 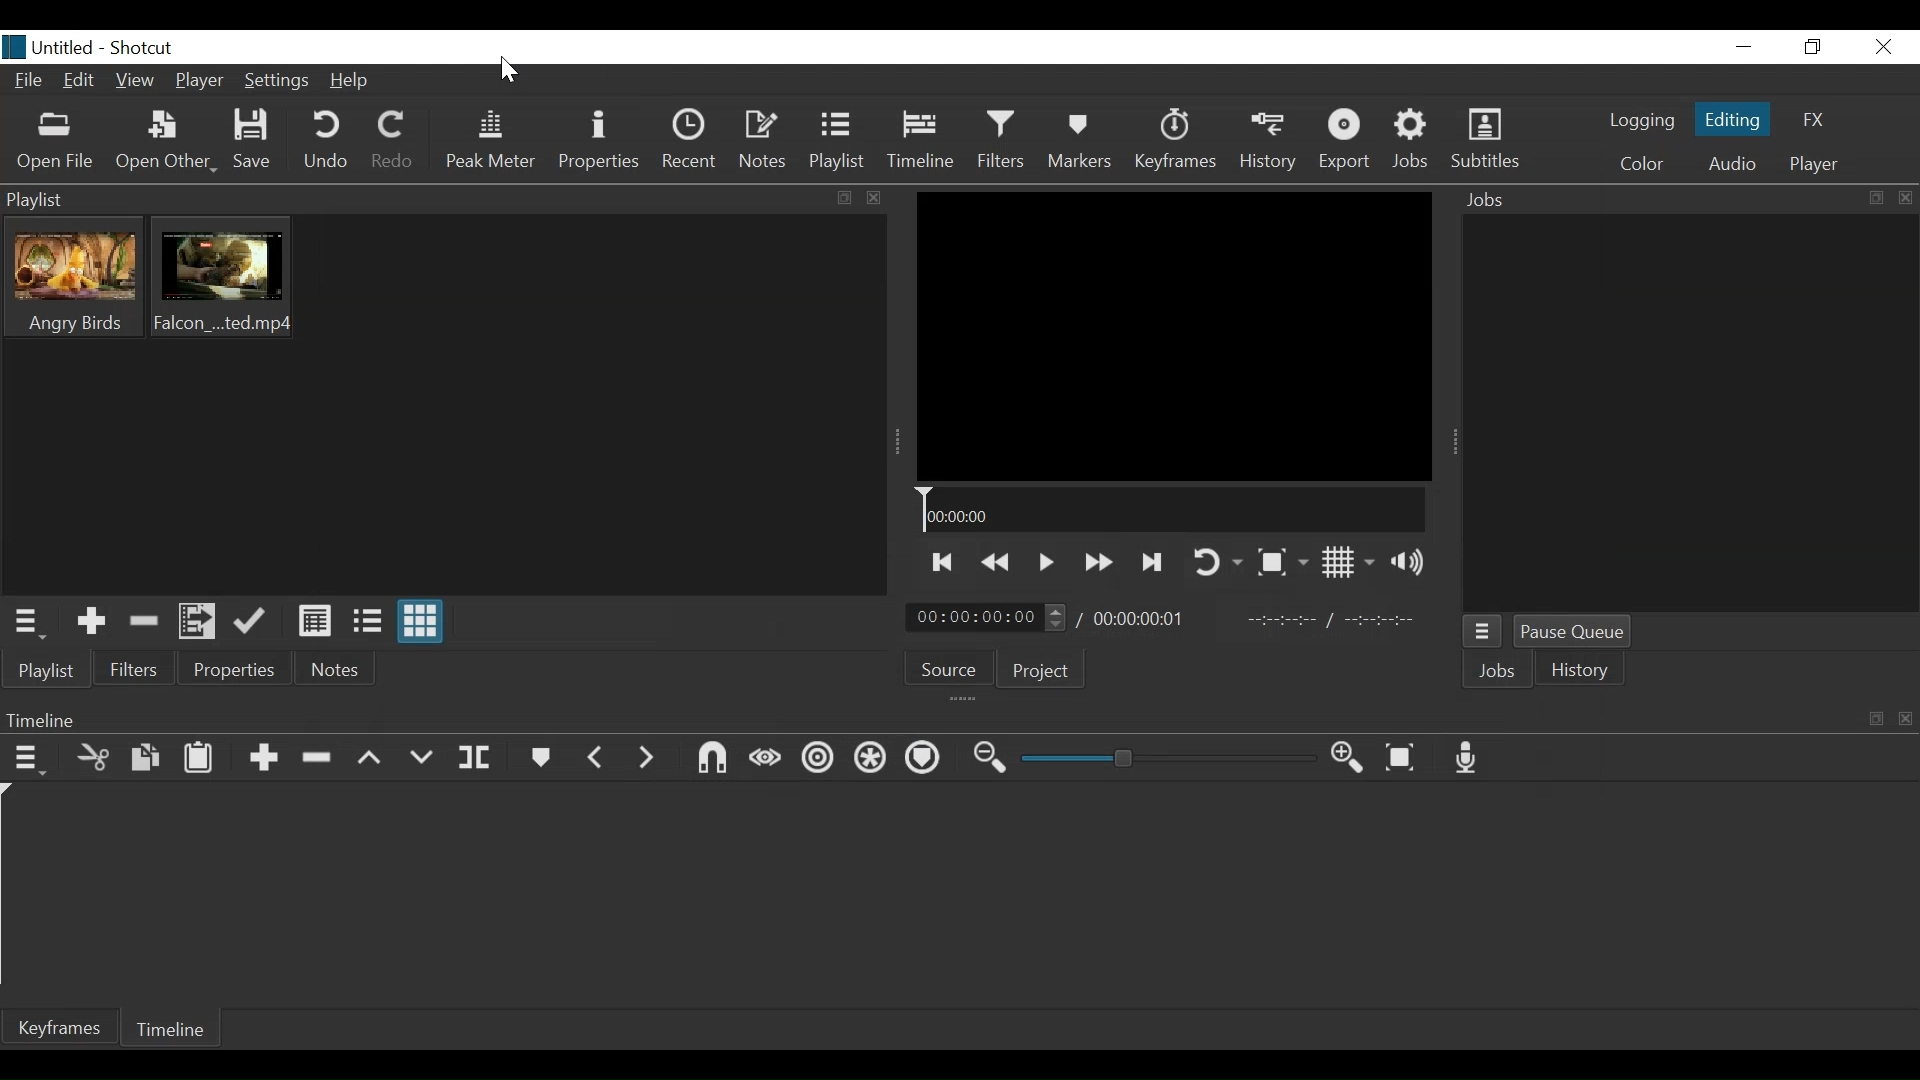 I want to click on View as icons, so click(x=423, y=624).